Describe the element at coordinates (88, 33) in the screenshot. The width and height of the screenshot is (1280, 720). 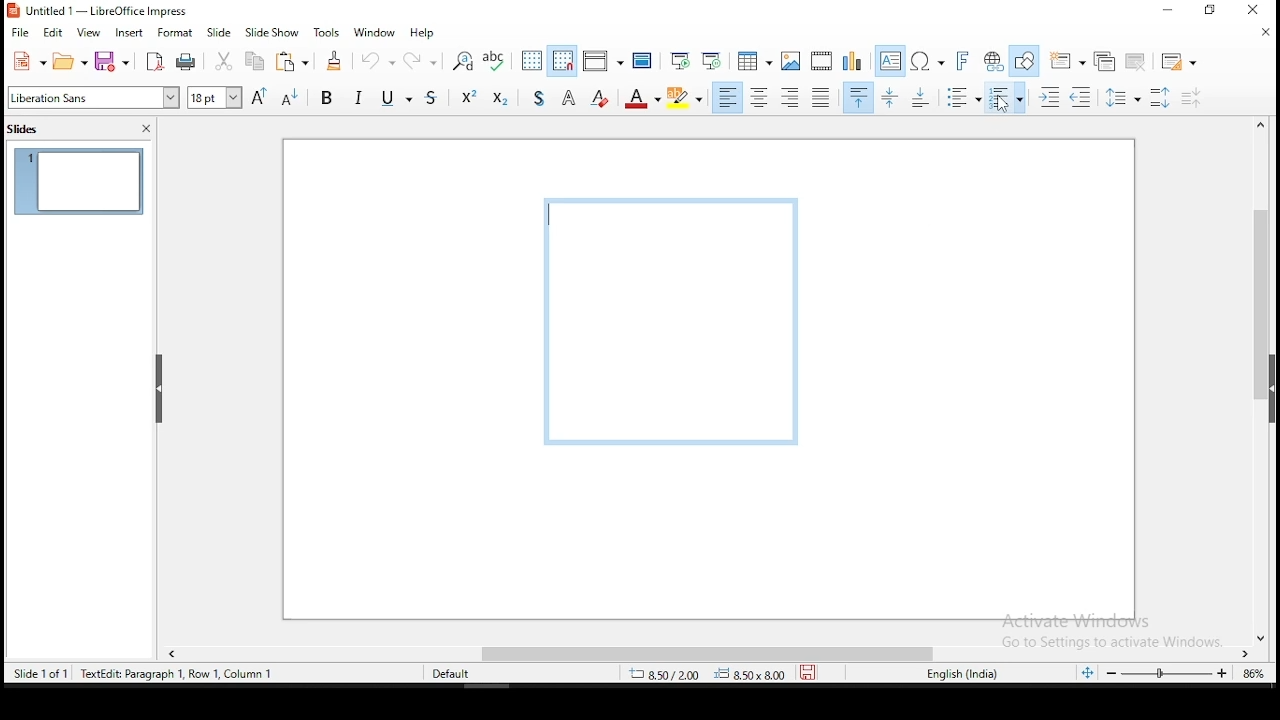
I see `view` at that location.